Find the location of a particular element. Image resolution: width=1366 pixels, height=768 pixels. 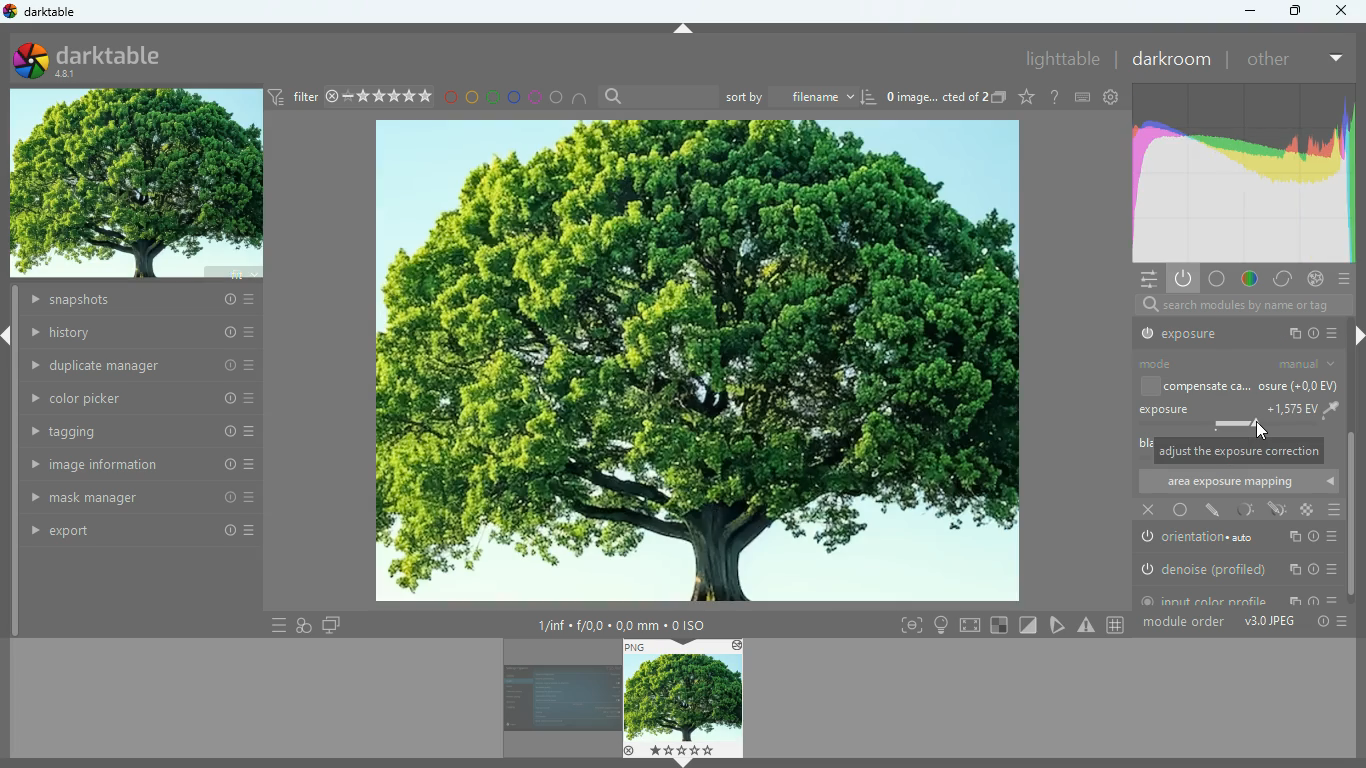

gradient is located at coordinates (1247, 171).